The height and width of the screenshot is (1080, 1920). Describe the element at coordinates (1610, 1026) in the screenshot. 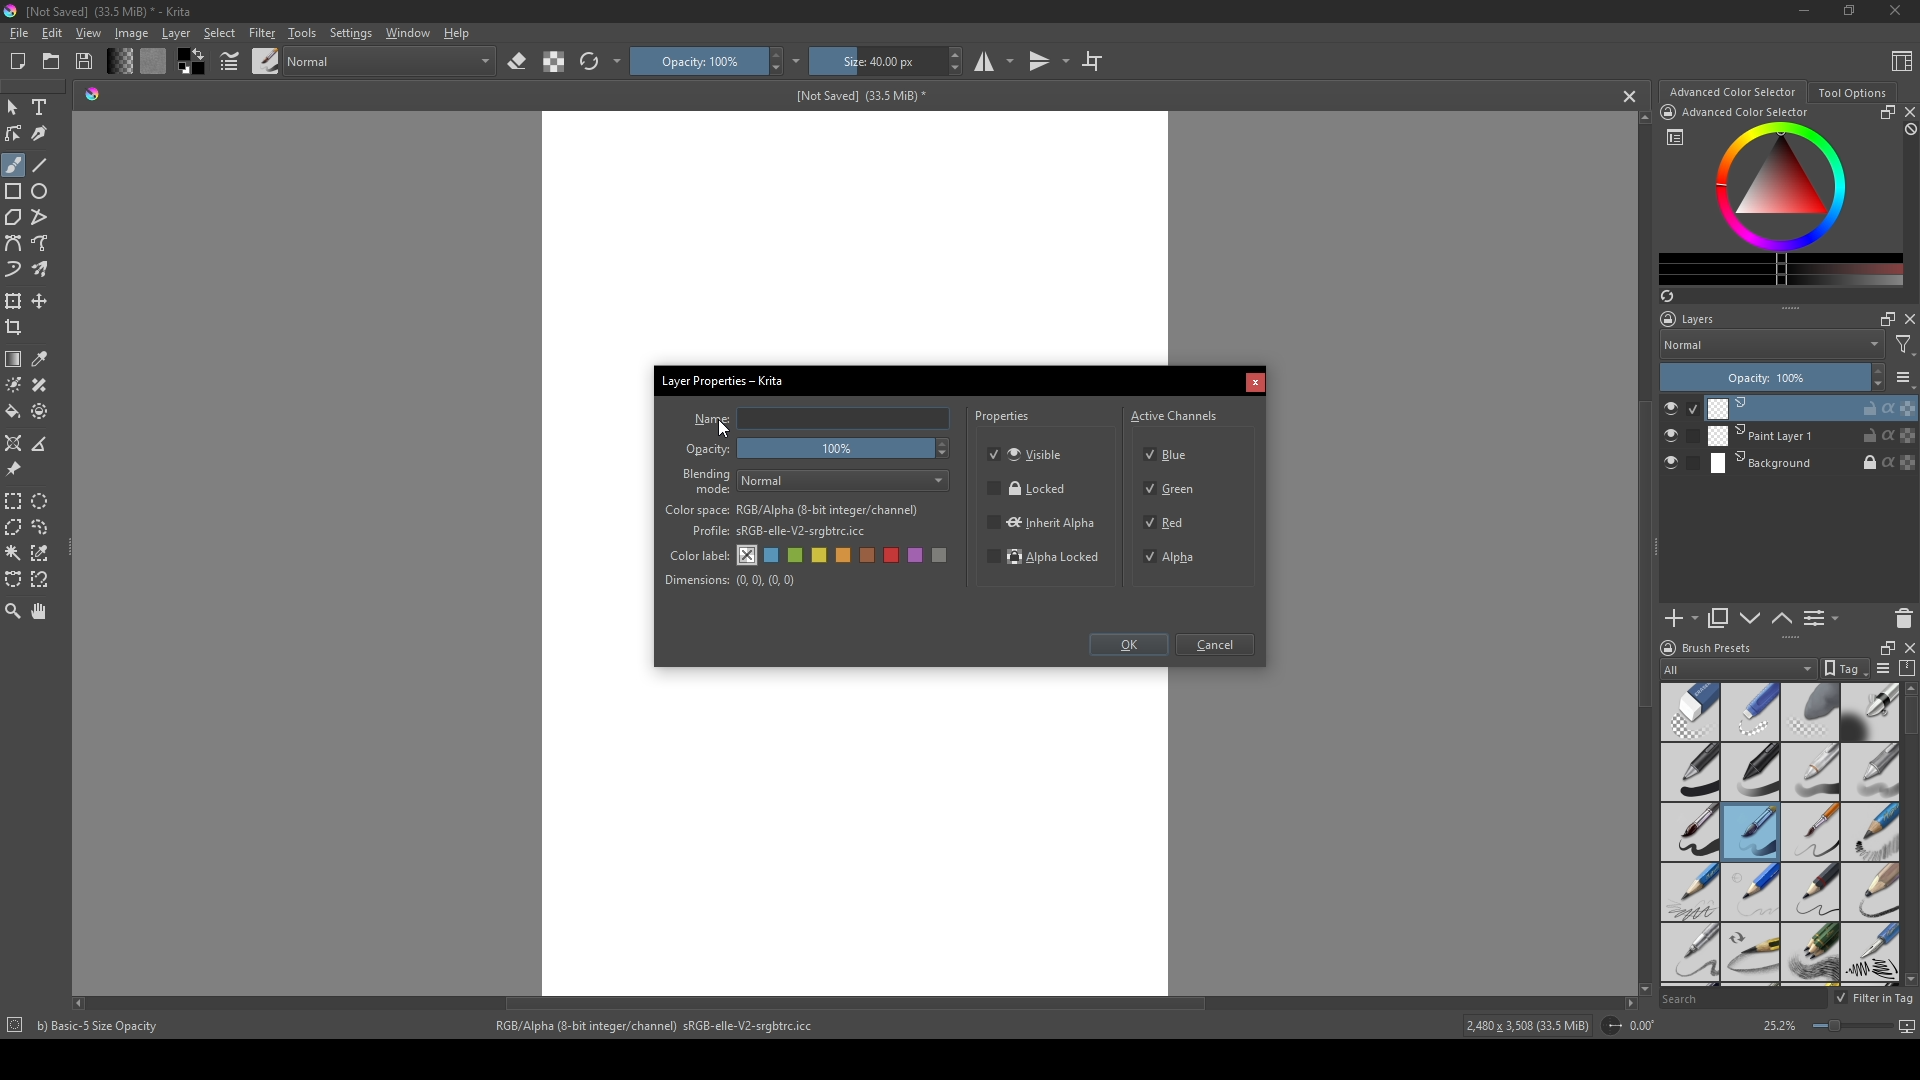

I see `icon` at that location.